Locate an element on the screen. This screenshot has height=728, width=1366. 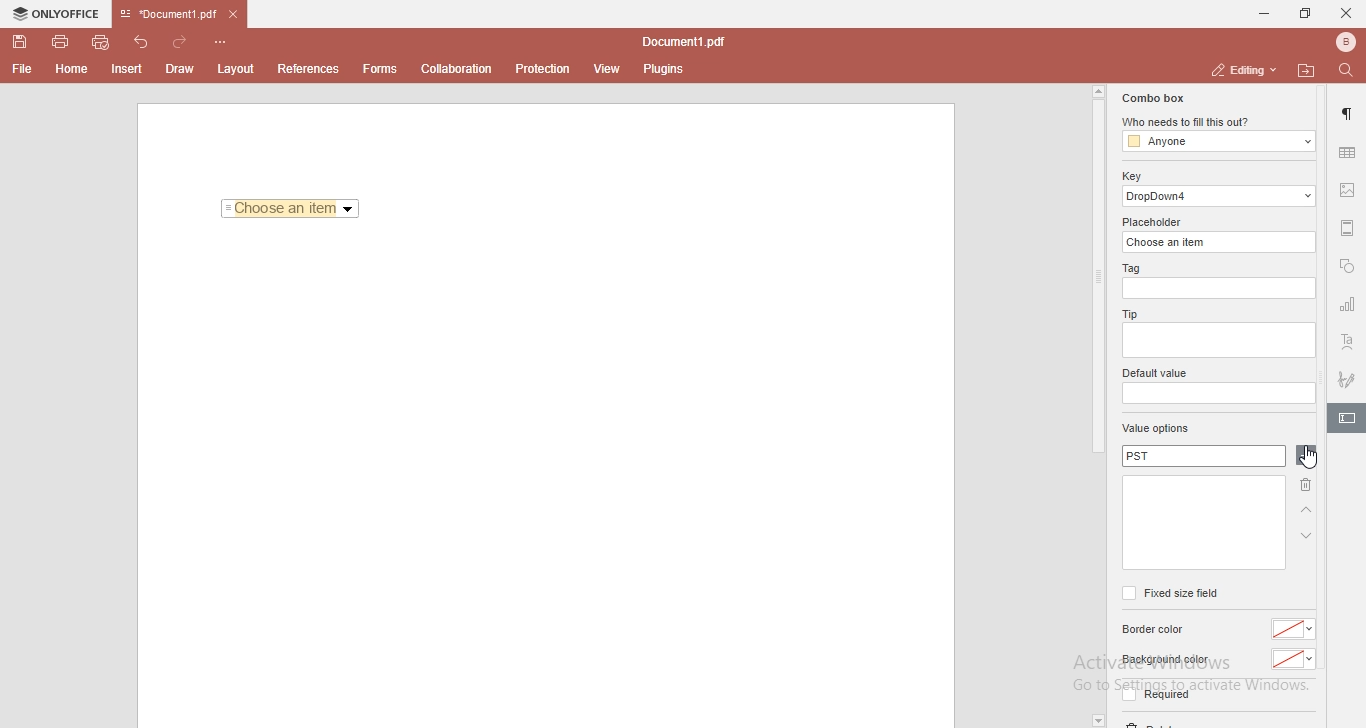
anyone is located at coordinates (1217, 142).